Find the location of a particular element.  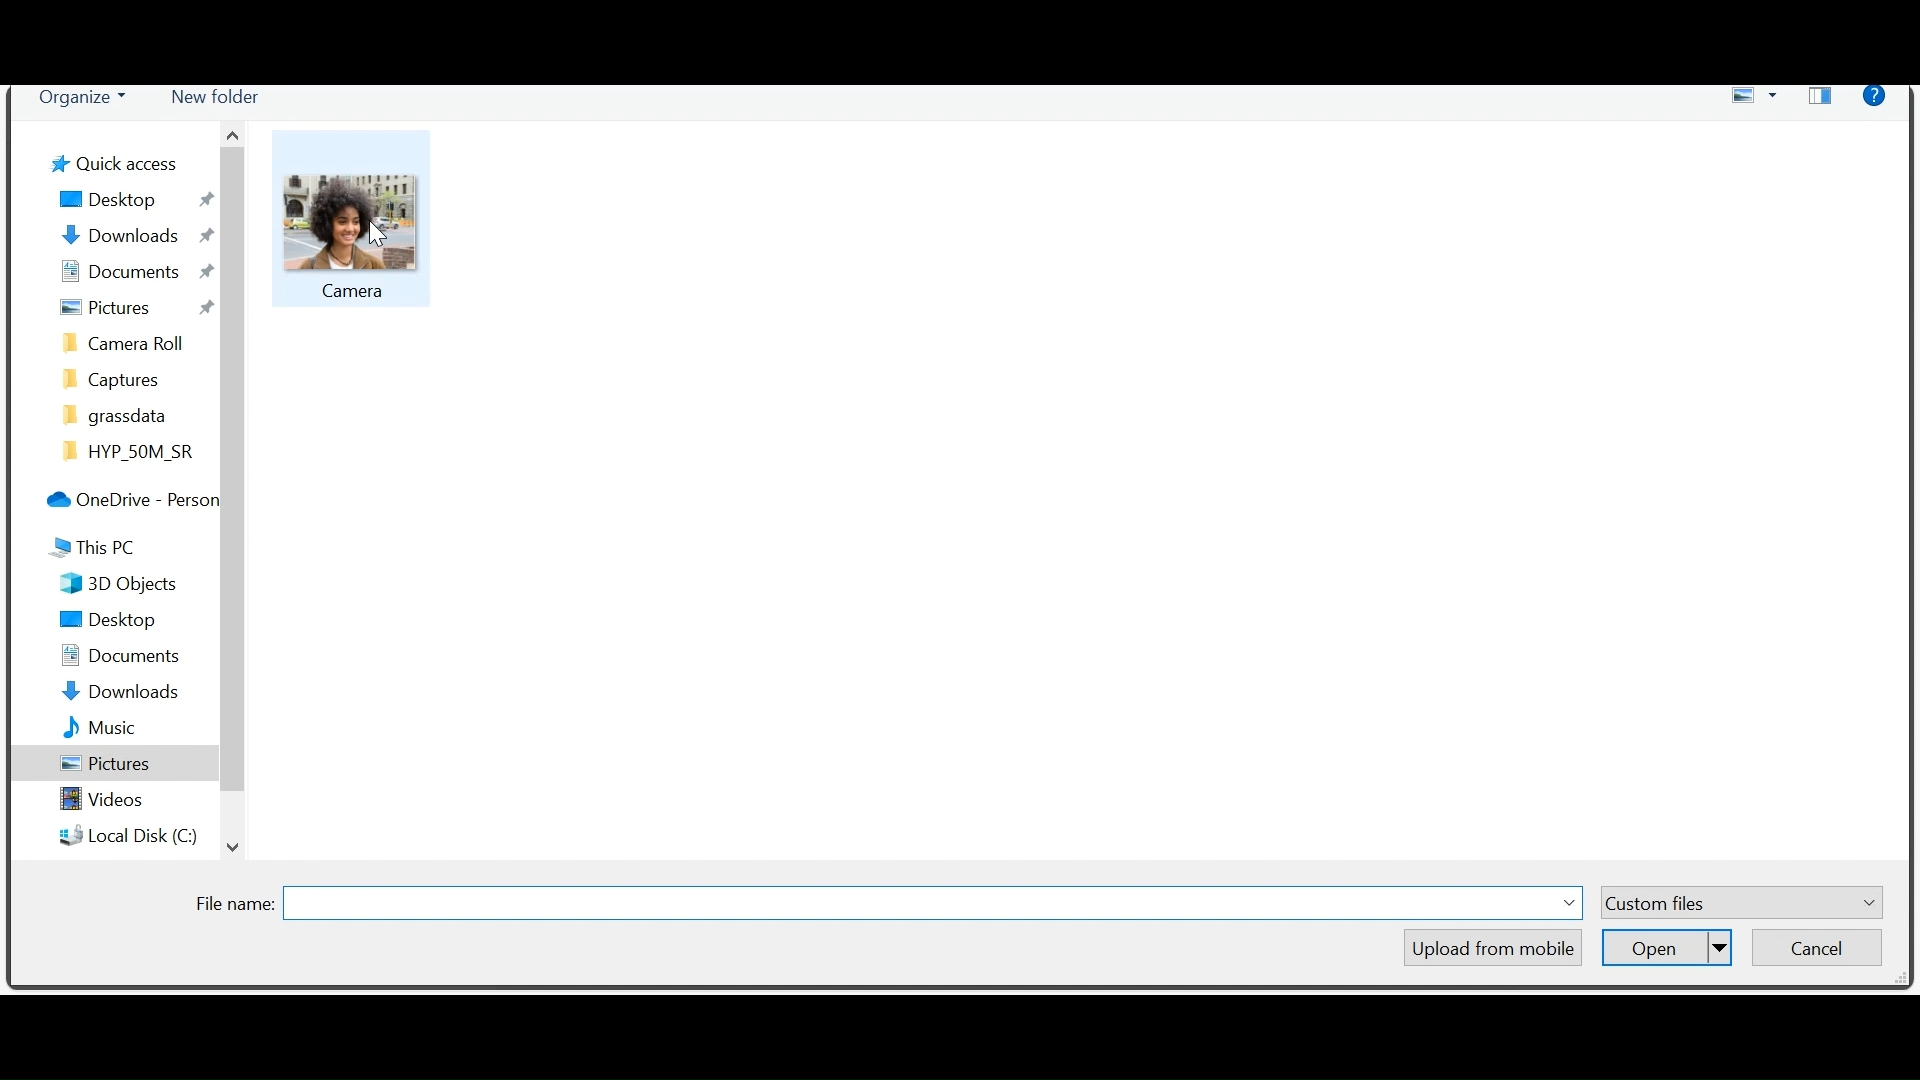

OneDrive is located at coordinates (123, 499).